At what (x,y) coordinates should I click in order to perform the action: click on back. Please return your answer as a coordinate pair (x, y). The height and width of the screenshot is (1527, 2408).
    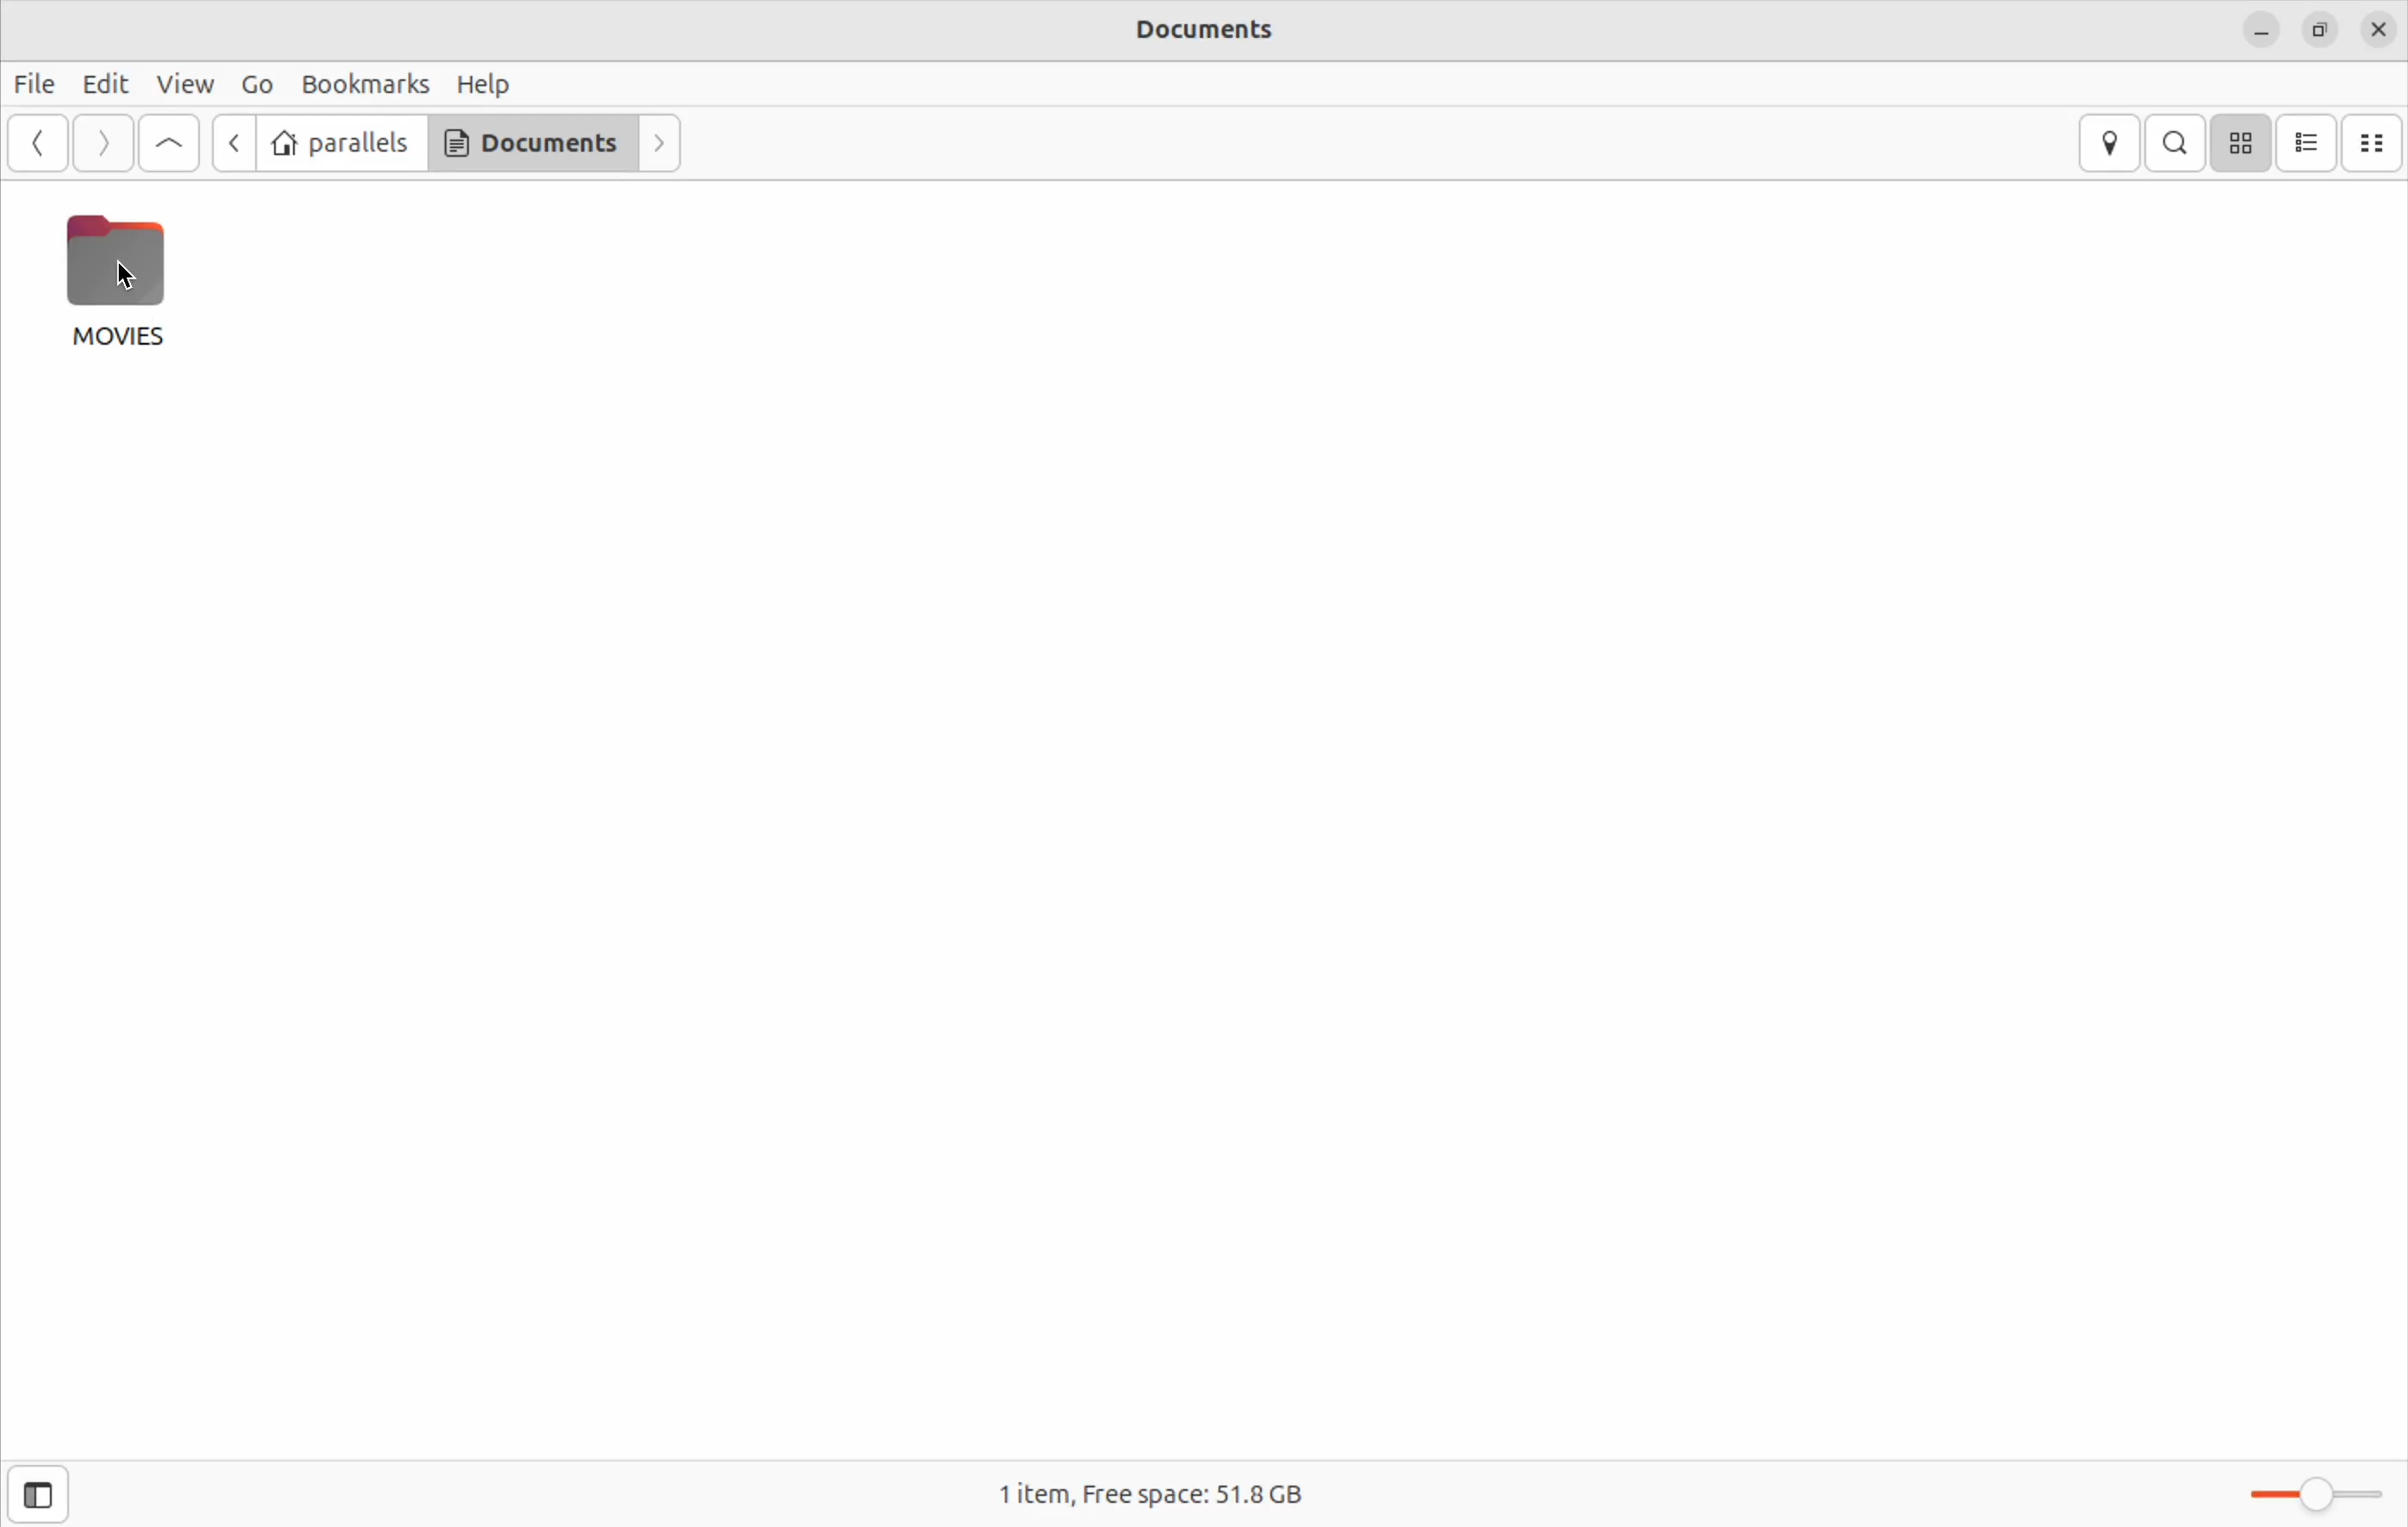
    Looking at the image, I should click on (237, 144).